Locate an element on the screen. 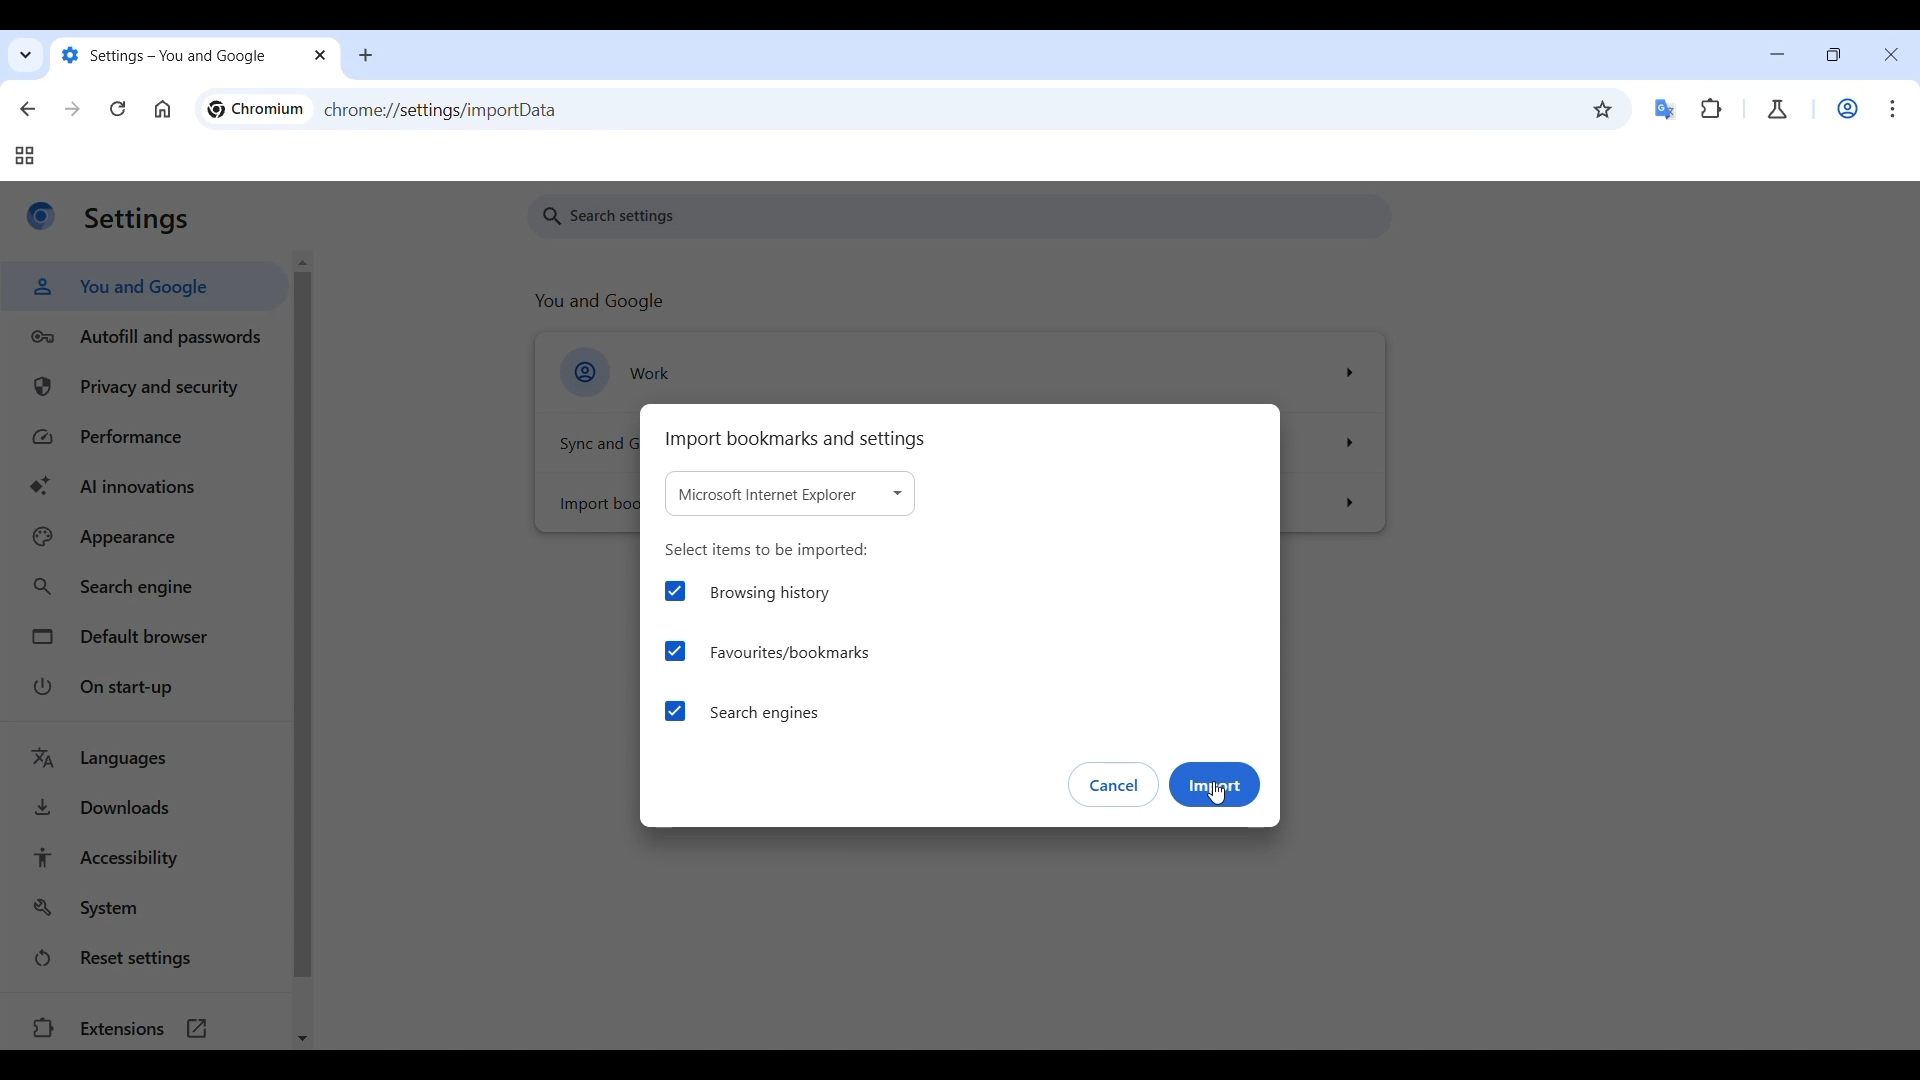 This screenshot has height=1080, width=1920. Reload page is located at coordinates (118, 108).